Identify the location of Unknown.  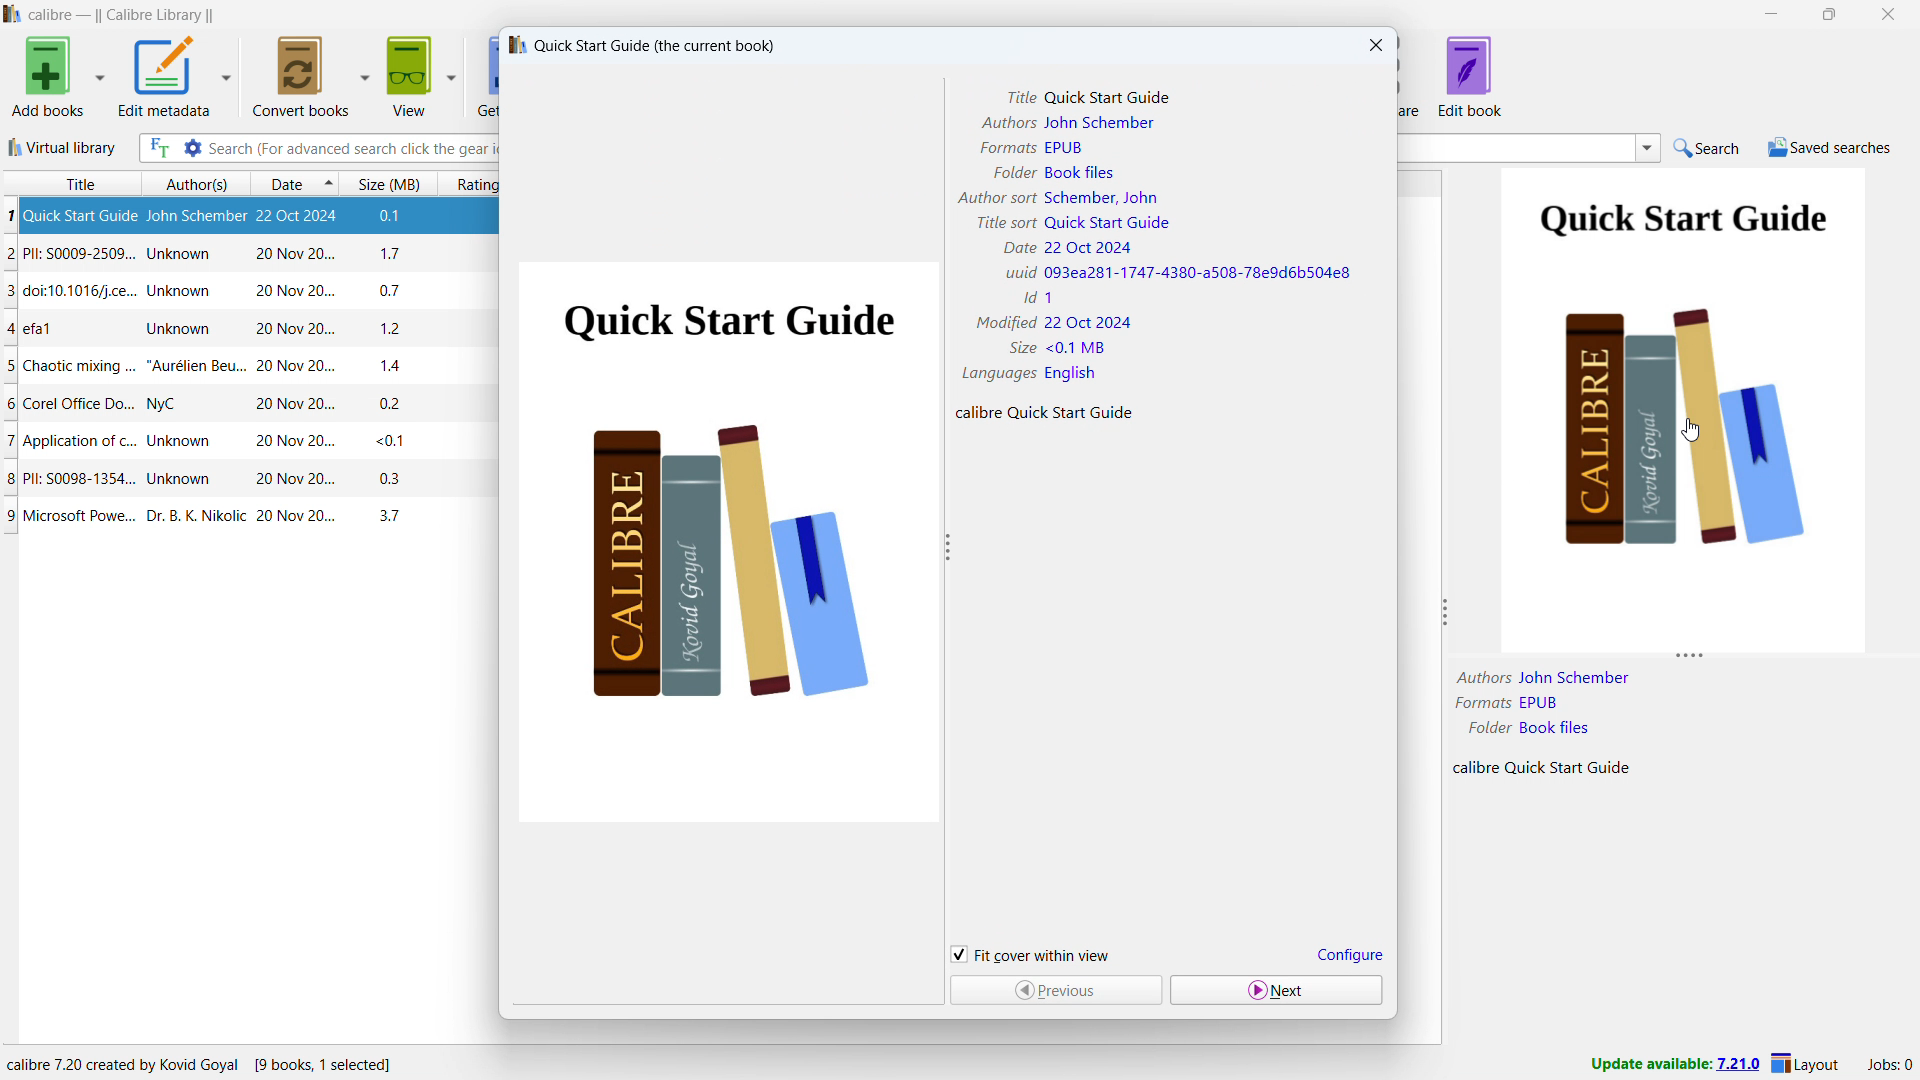
(182, 291).